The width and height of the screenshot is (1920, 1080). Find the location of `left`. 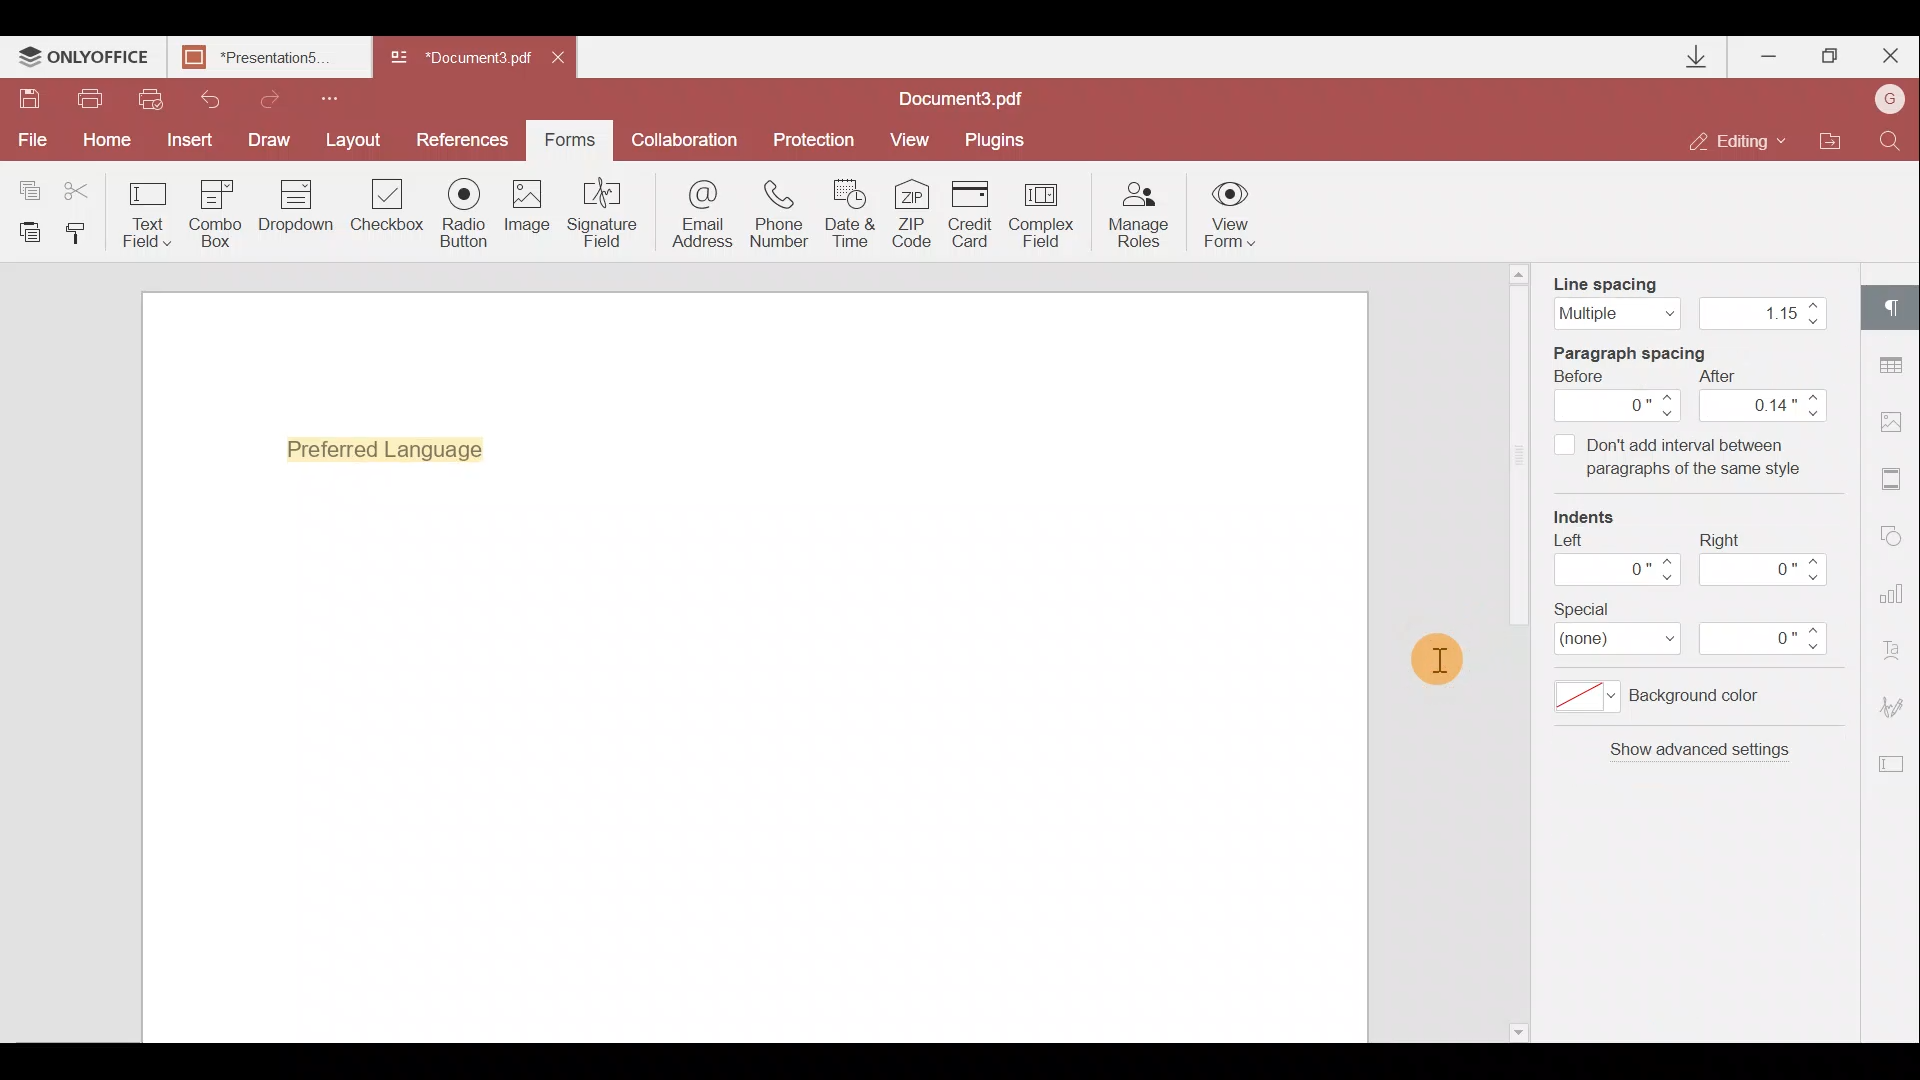

left is located at coordinates (1567, 539).